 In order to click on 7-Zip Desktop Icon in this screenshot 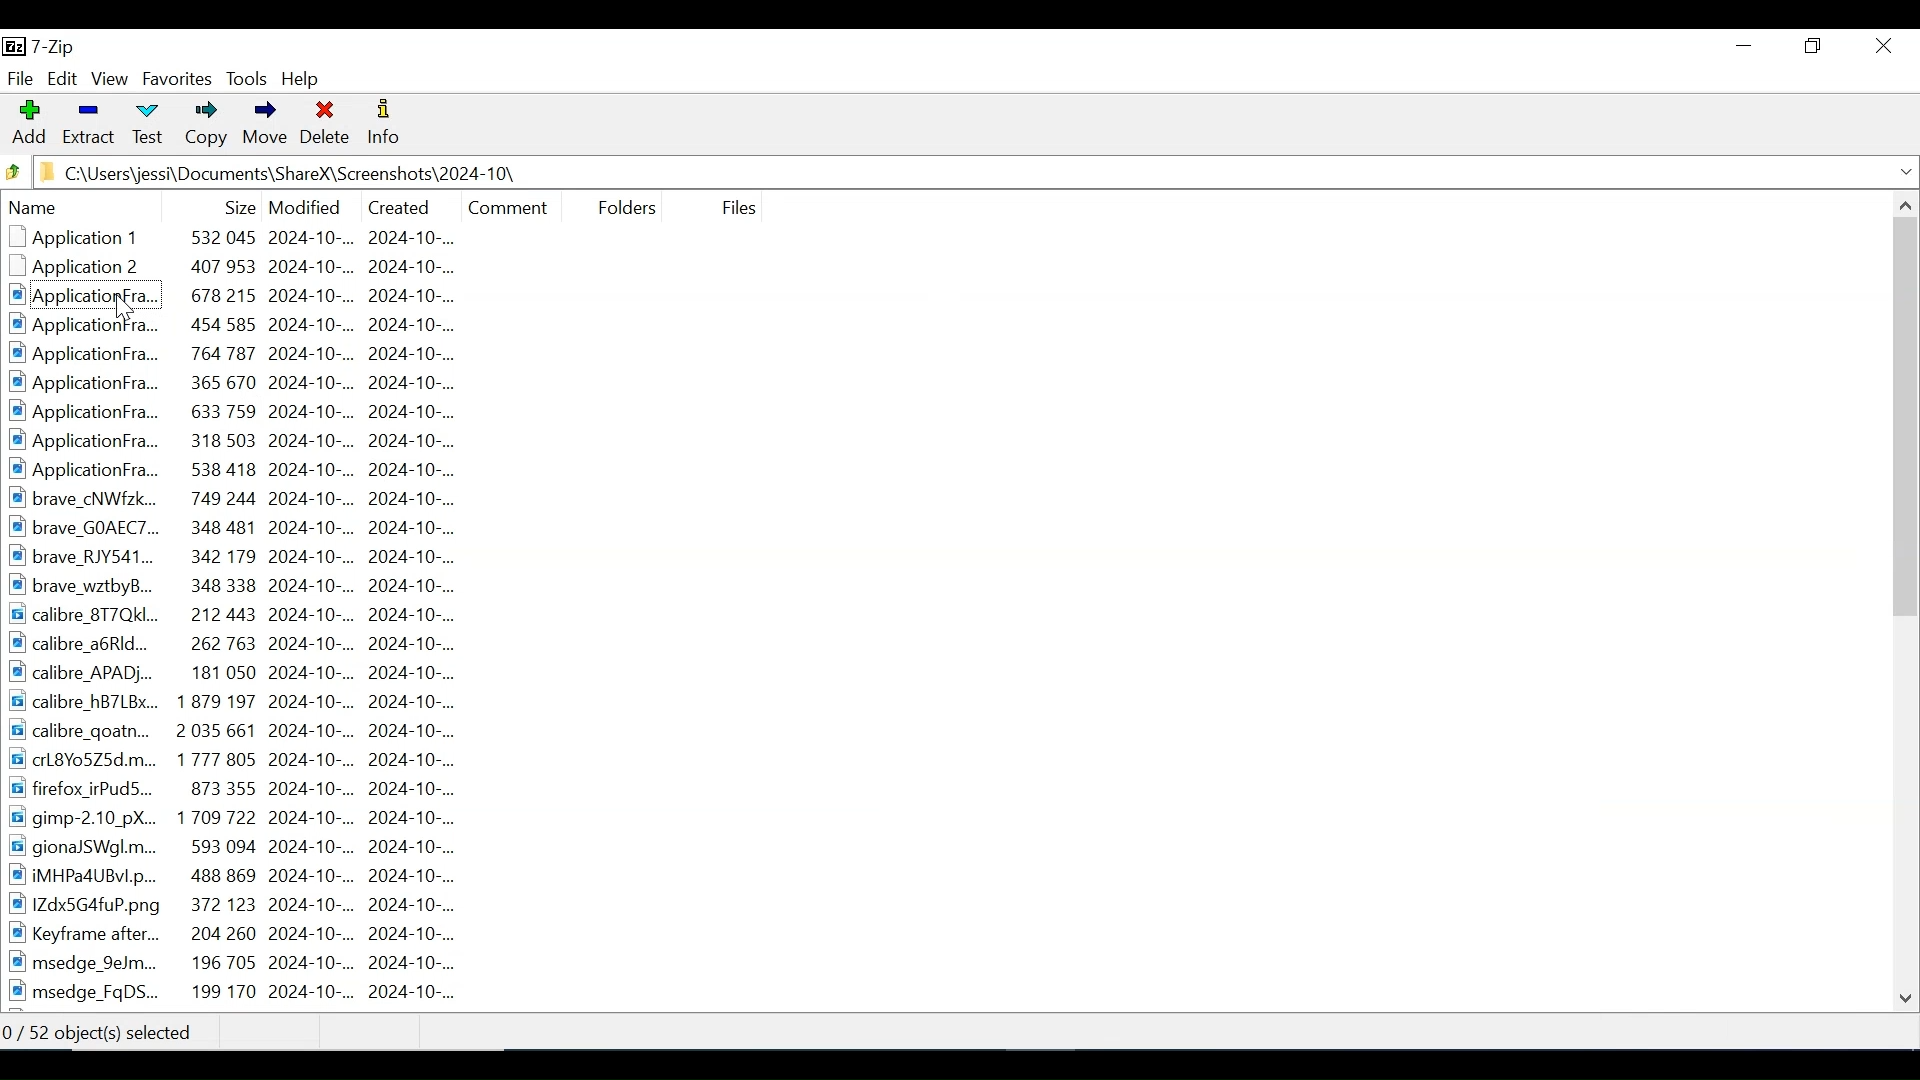, I will do `click(43, 48)`.